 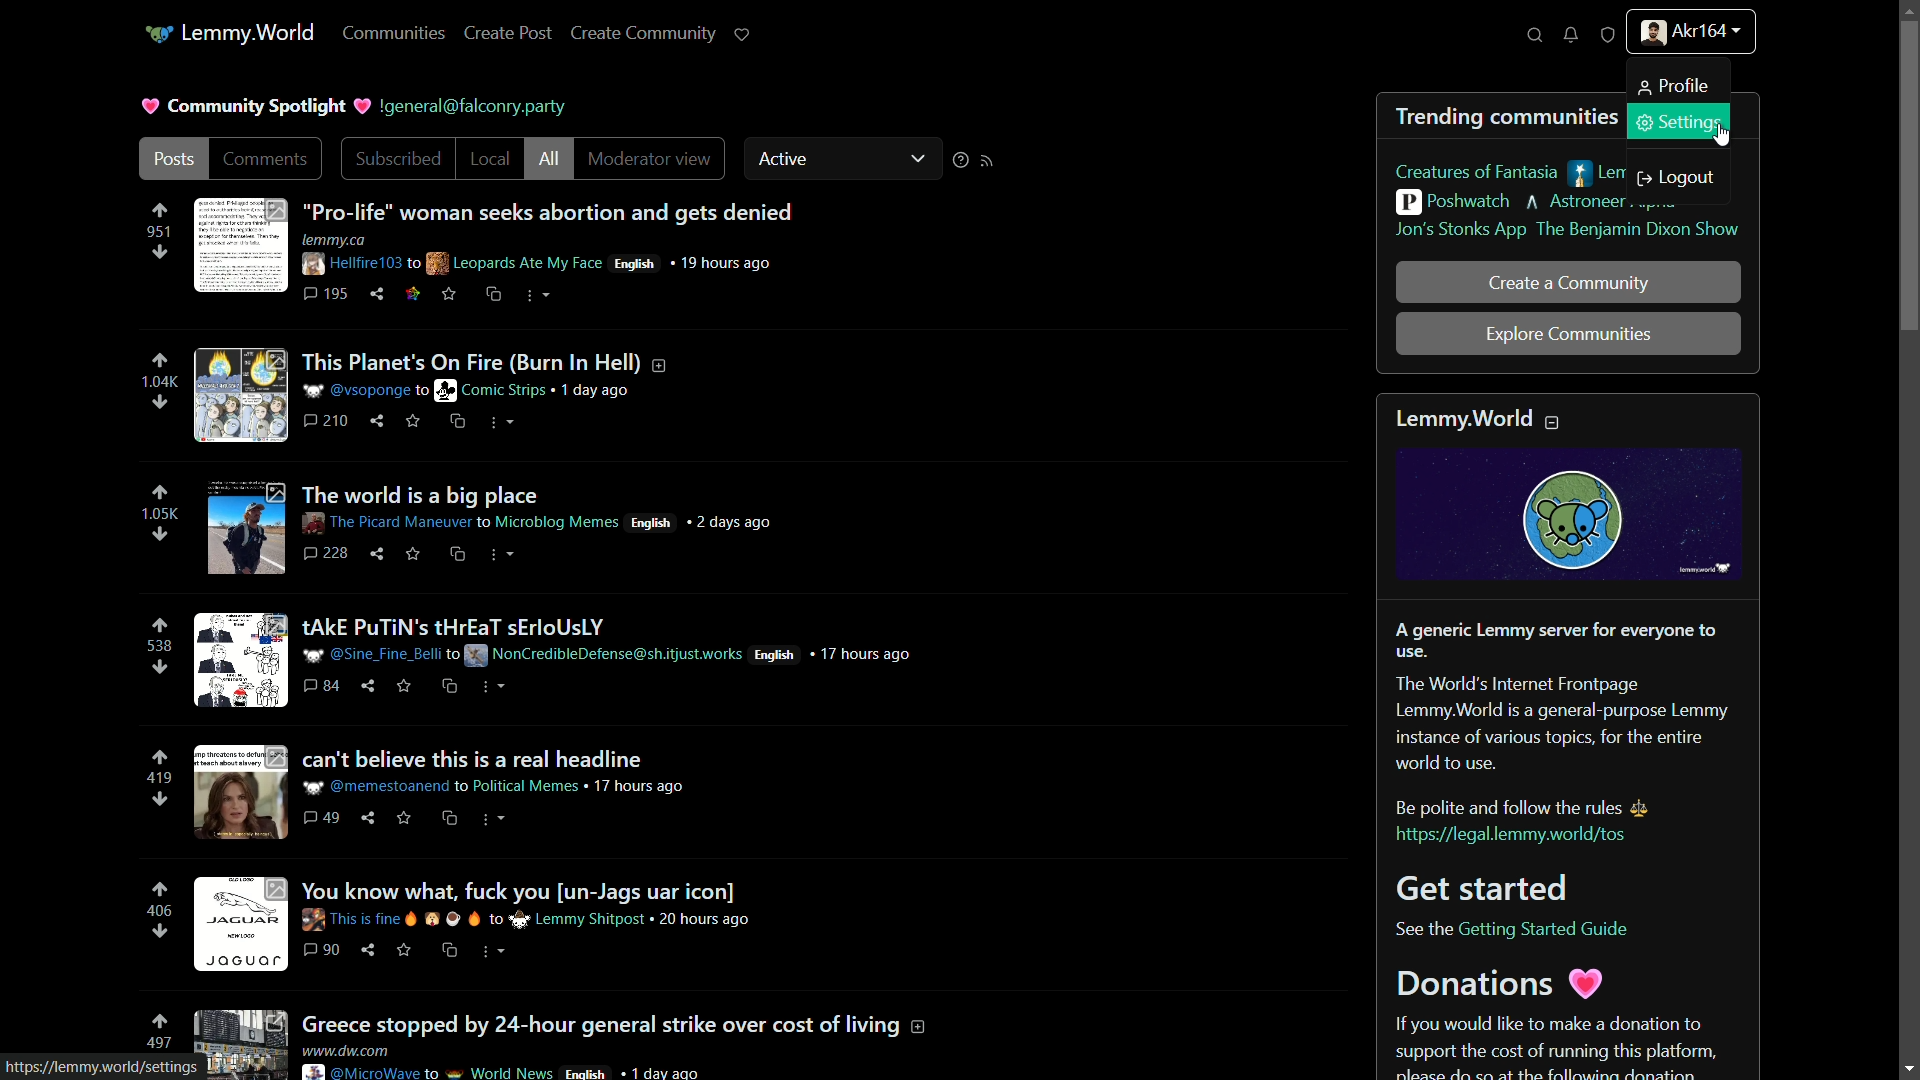 What do you see at coordinates (1599, 203) in the screenshot?
I see `astroneer alpha` at bounding box center [1599, 203].